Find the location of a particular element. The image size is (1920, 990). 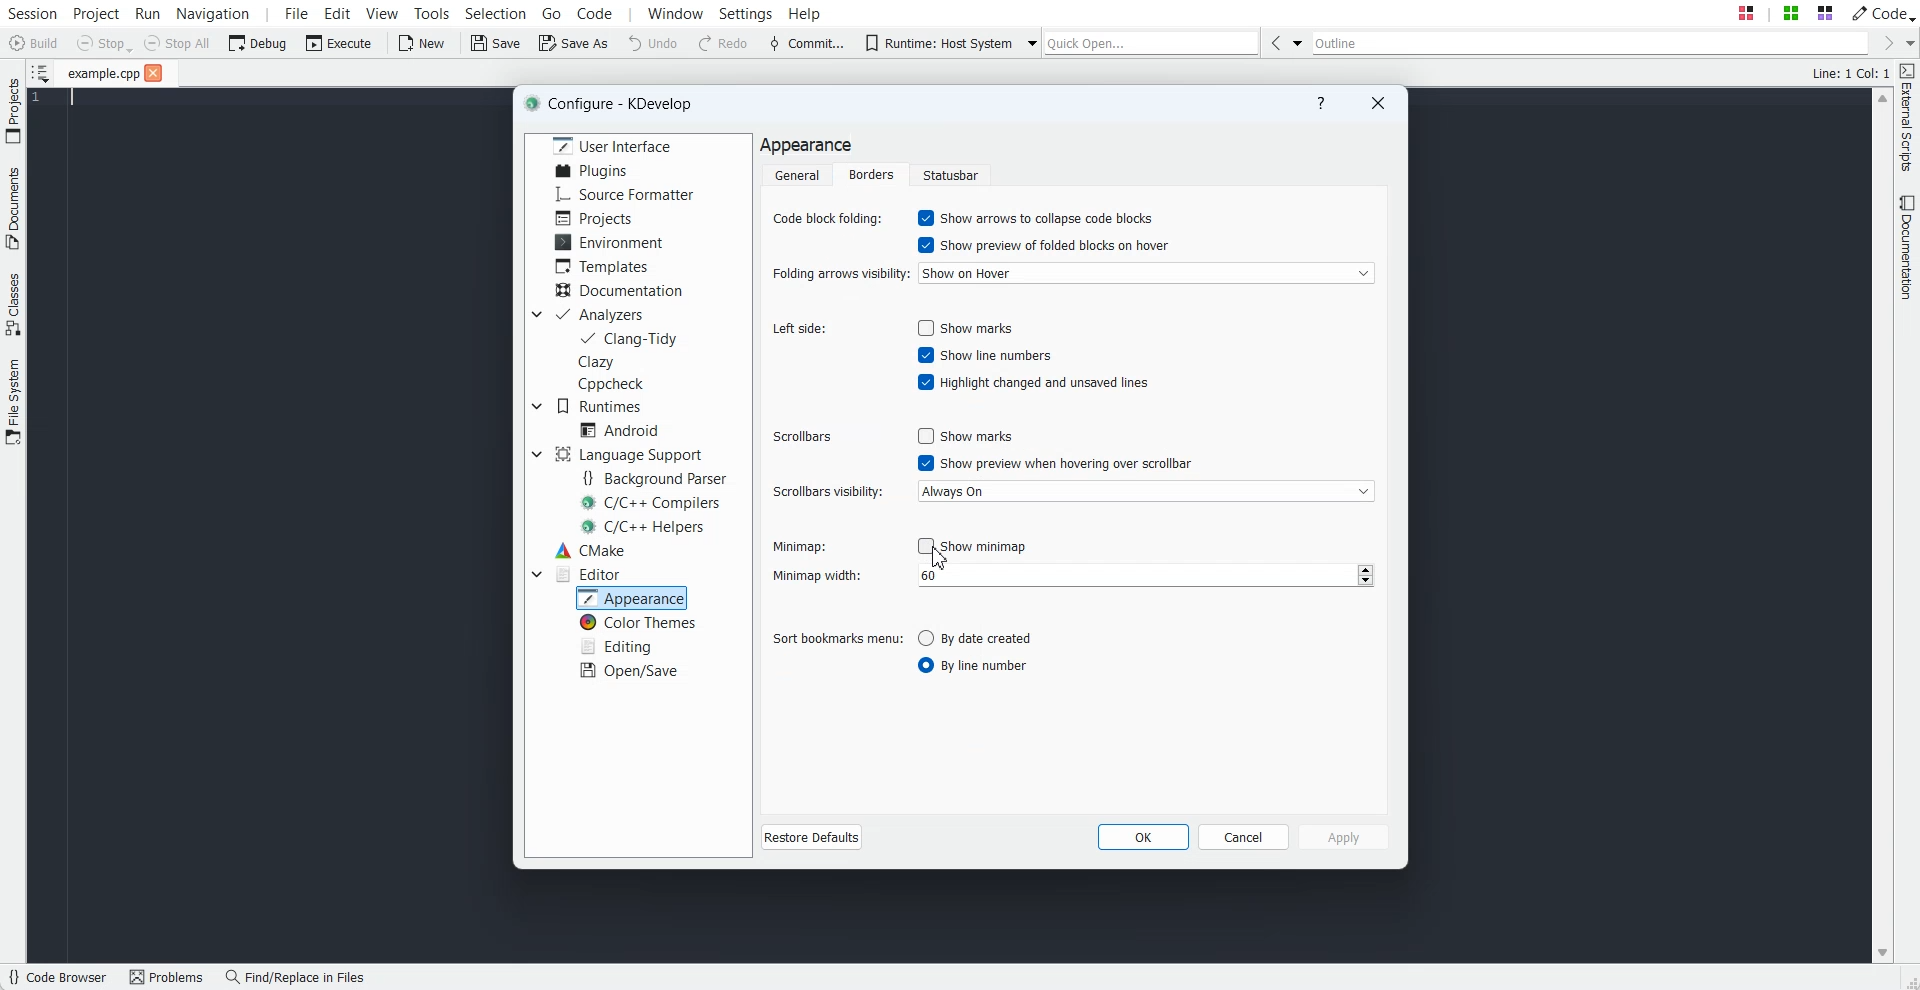

Scrollbars is located at coordinates (802, 437).